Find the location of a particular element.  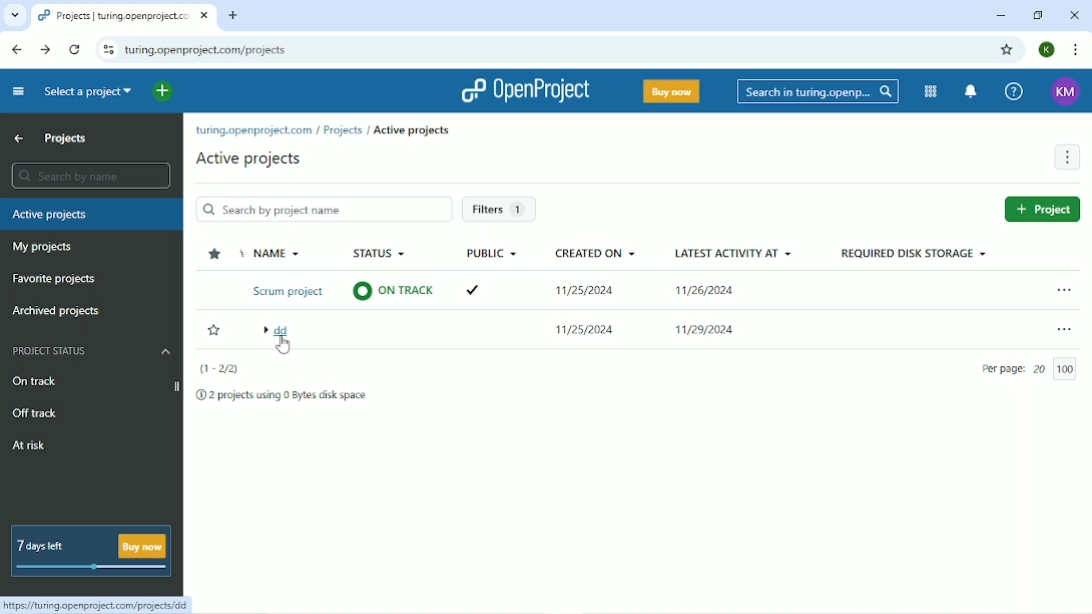

Archived projects is located at coordinates (57, 312).